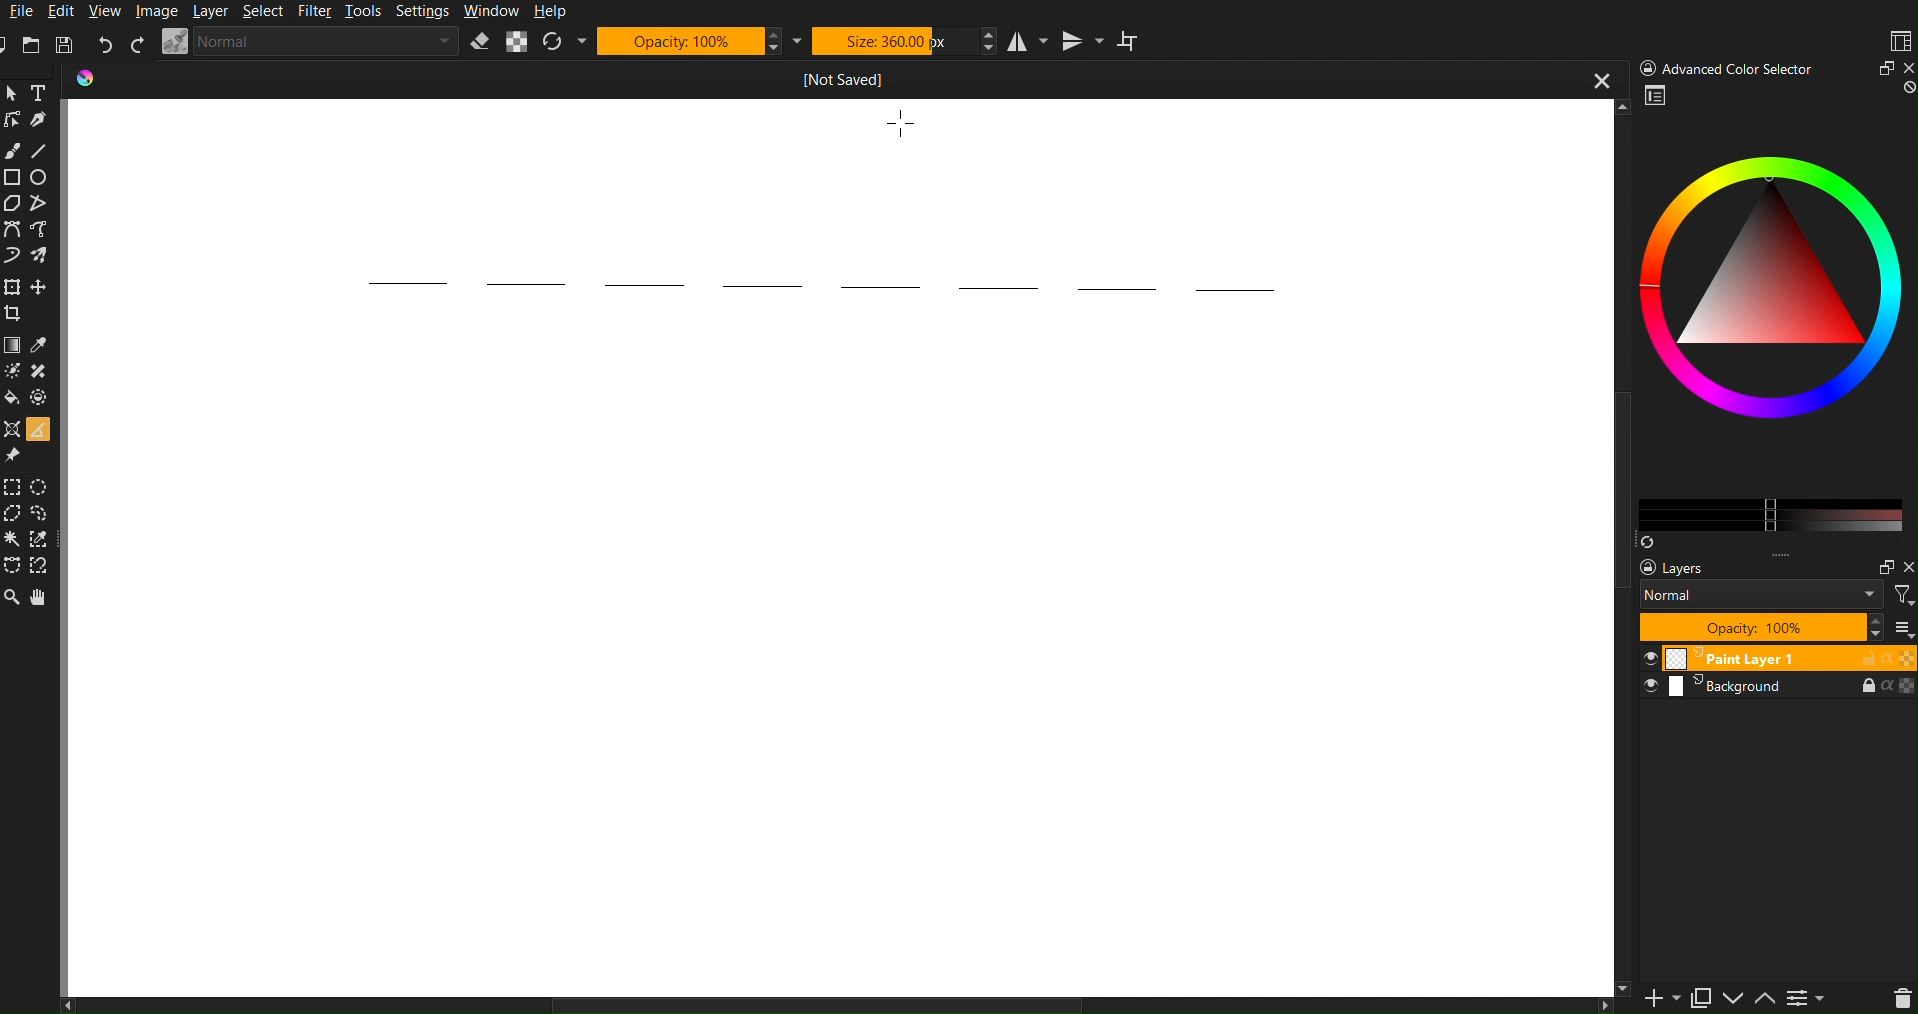 The width and height of the screenshot is (1918, 1014). What do you see at coordinates (41, 118) in the screenshot?
I see `Pen` at bounding box center [41, 118].